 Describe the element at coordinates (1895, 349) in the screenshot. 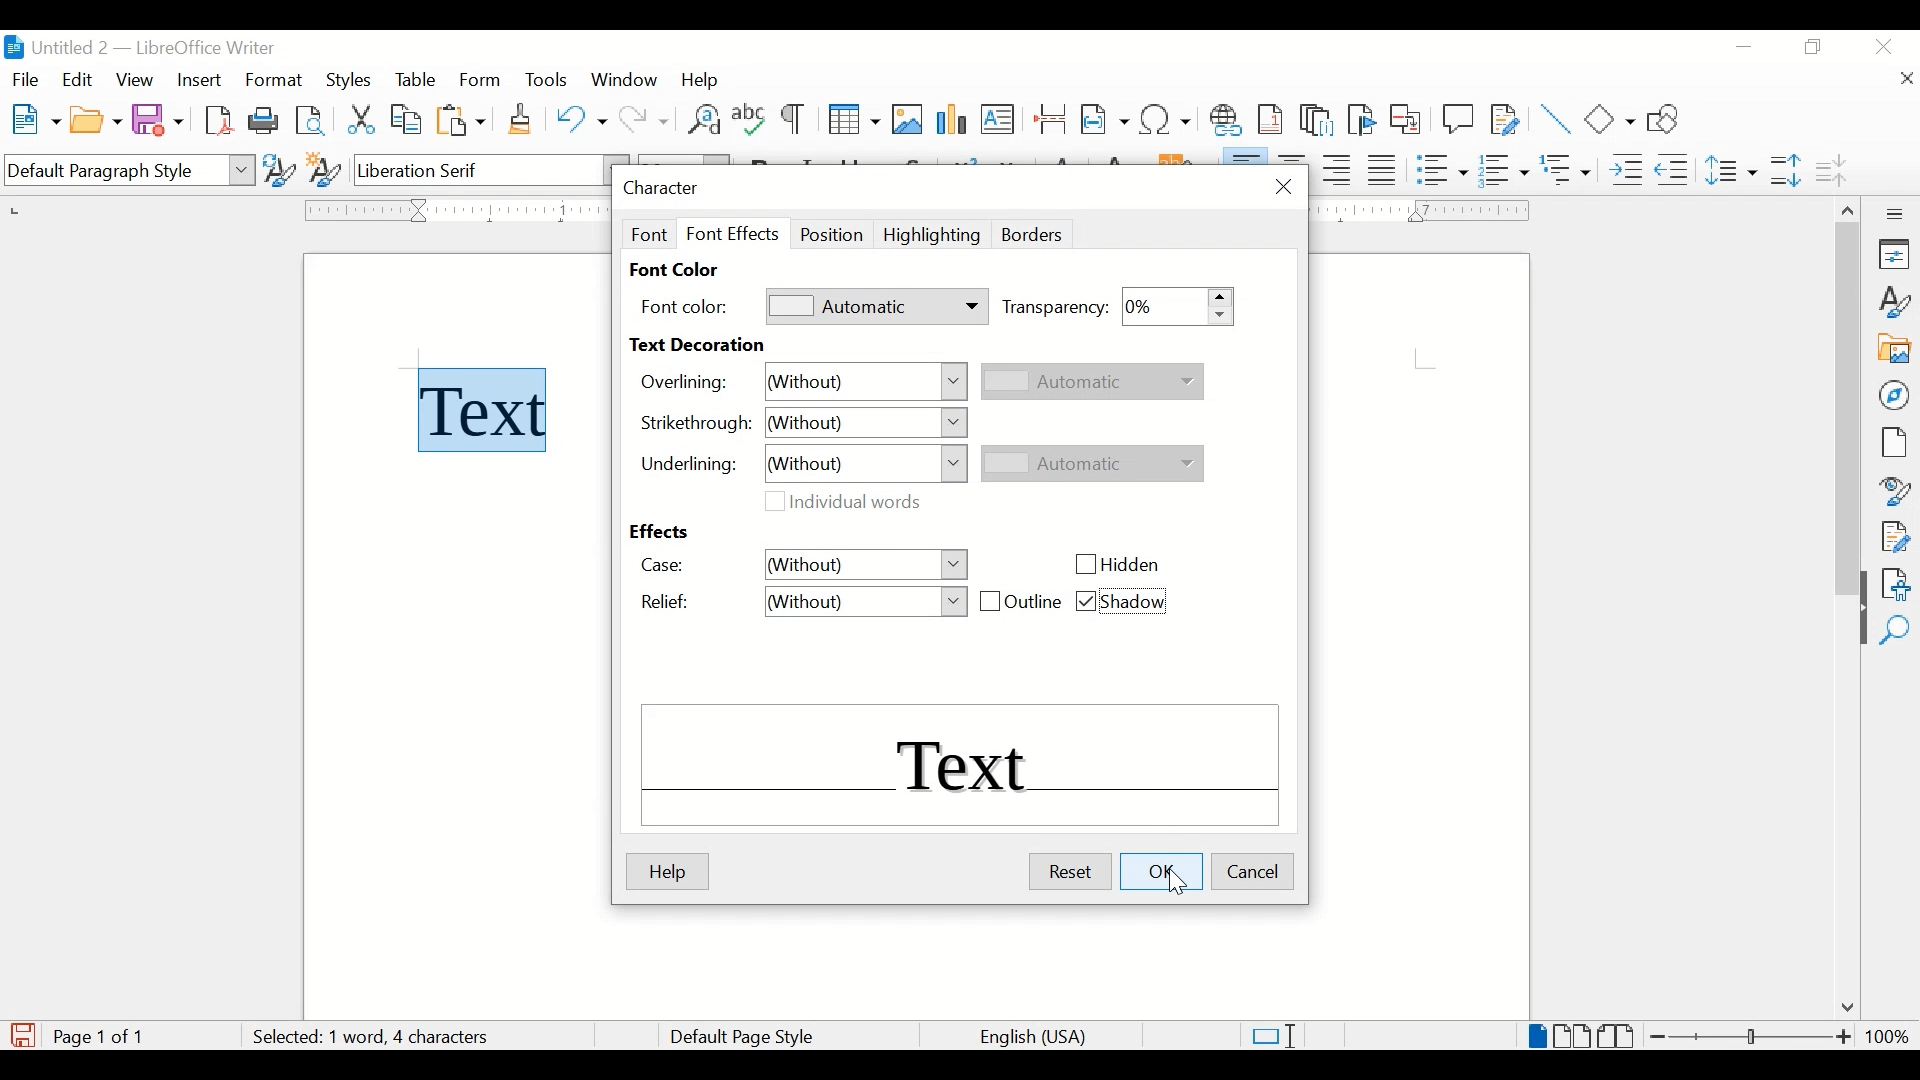

I see `gallery` at that location.